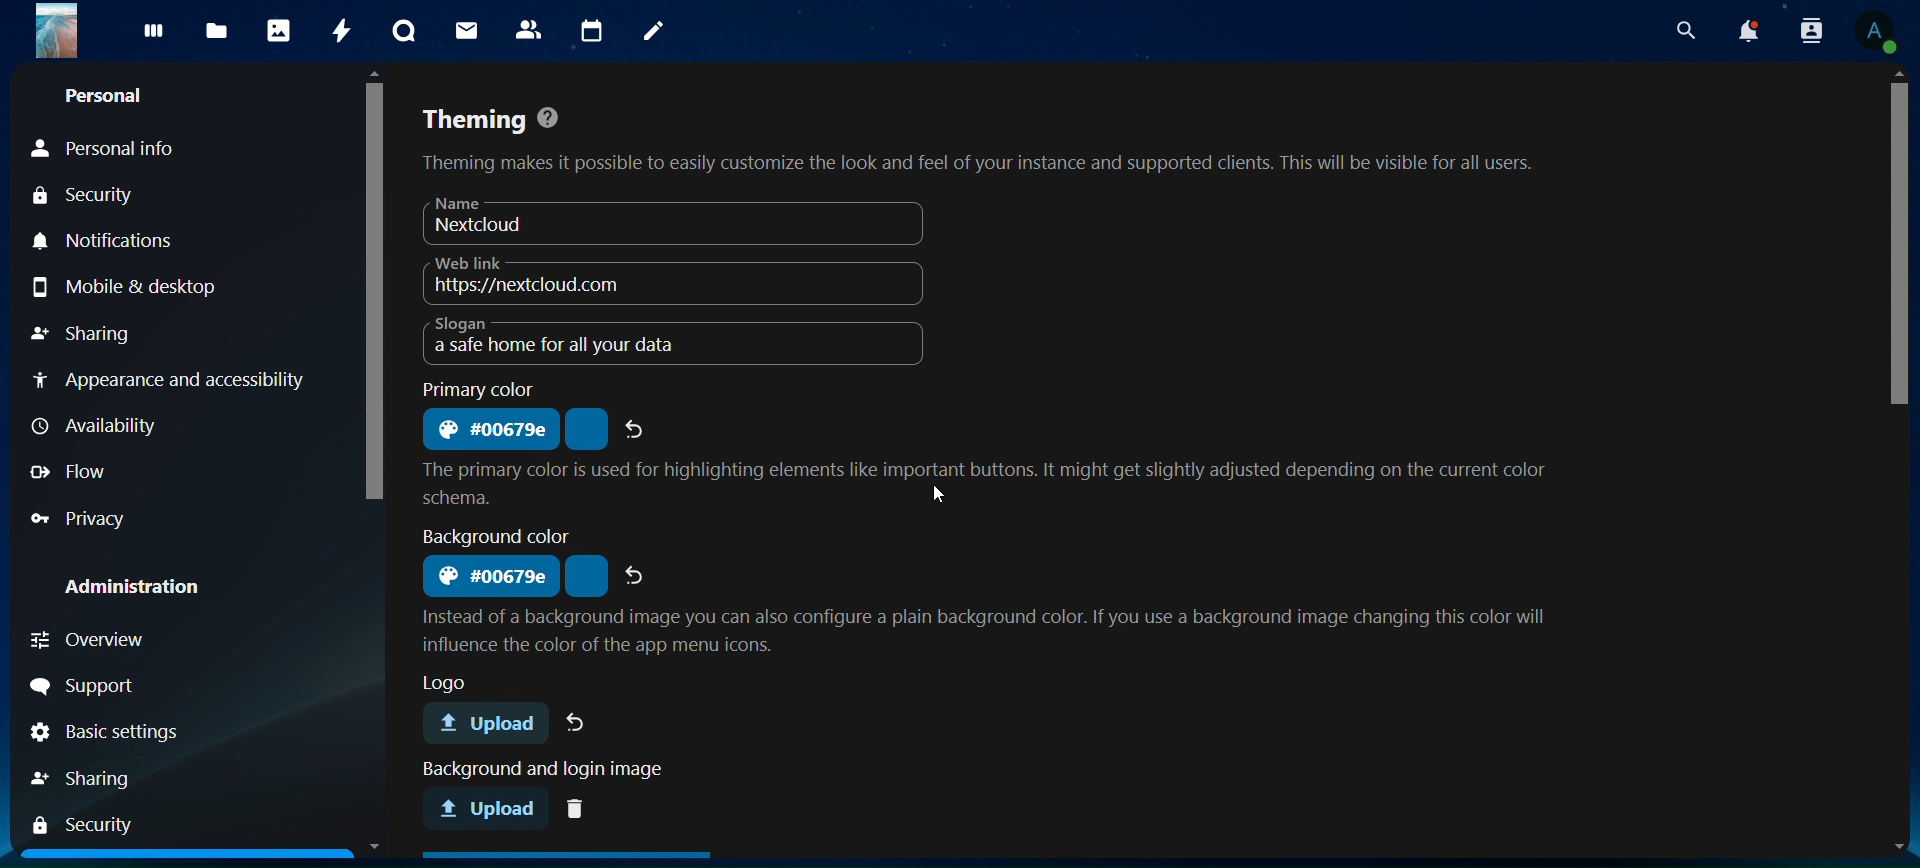  What do you see at coordinates (113, 97) in the screenshot?
I see `personal` at bounding box center [113, 97].